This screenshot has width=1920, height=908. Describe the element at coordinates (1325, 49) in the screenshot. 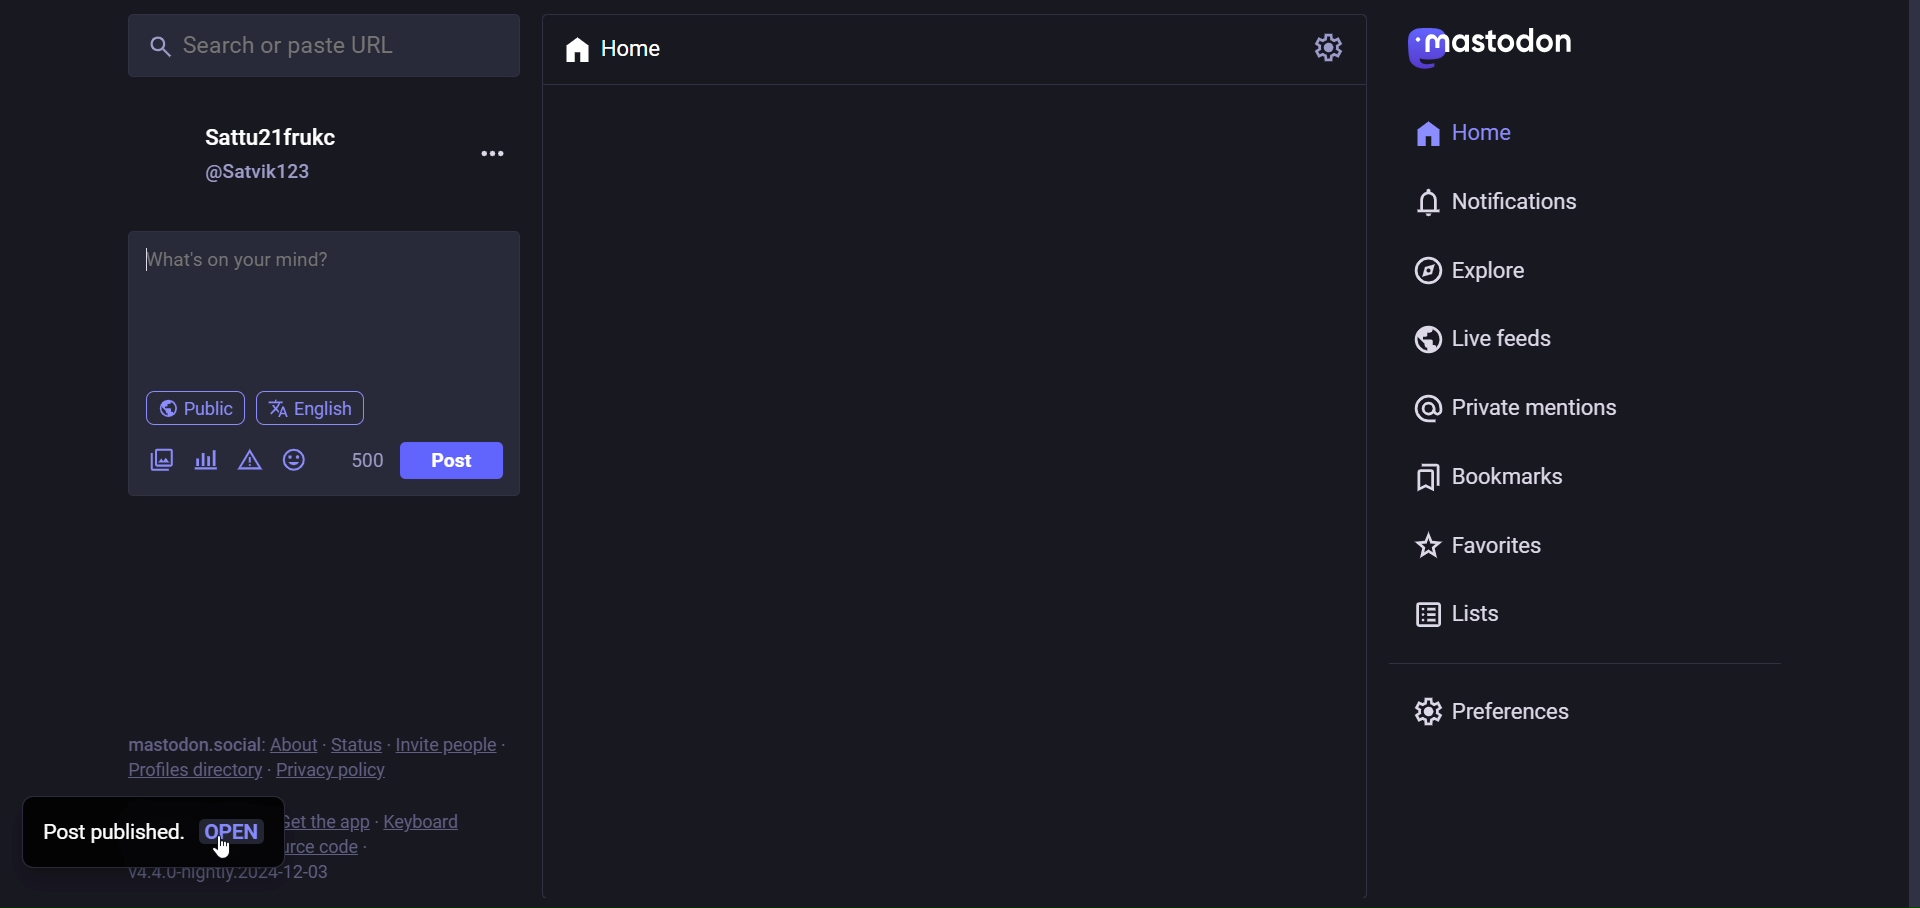

I see `setting` at that location.